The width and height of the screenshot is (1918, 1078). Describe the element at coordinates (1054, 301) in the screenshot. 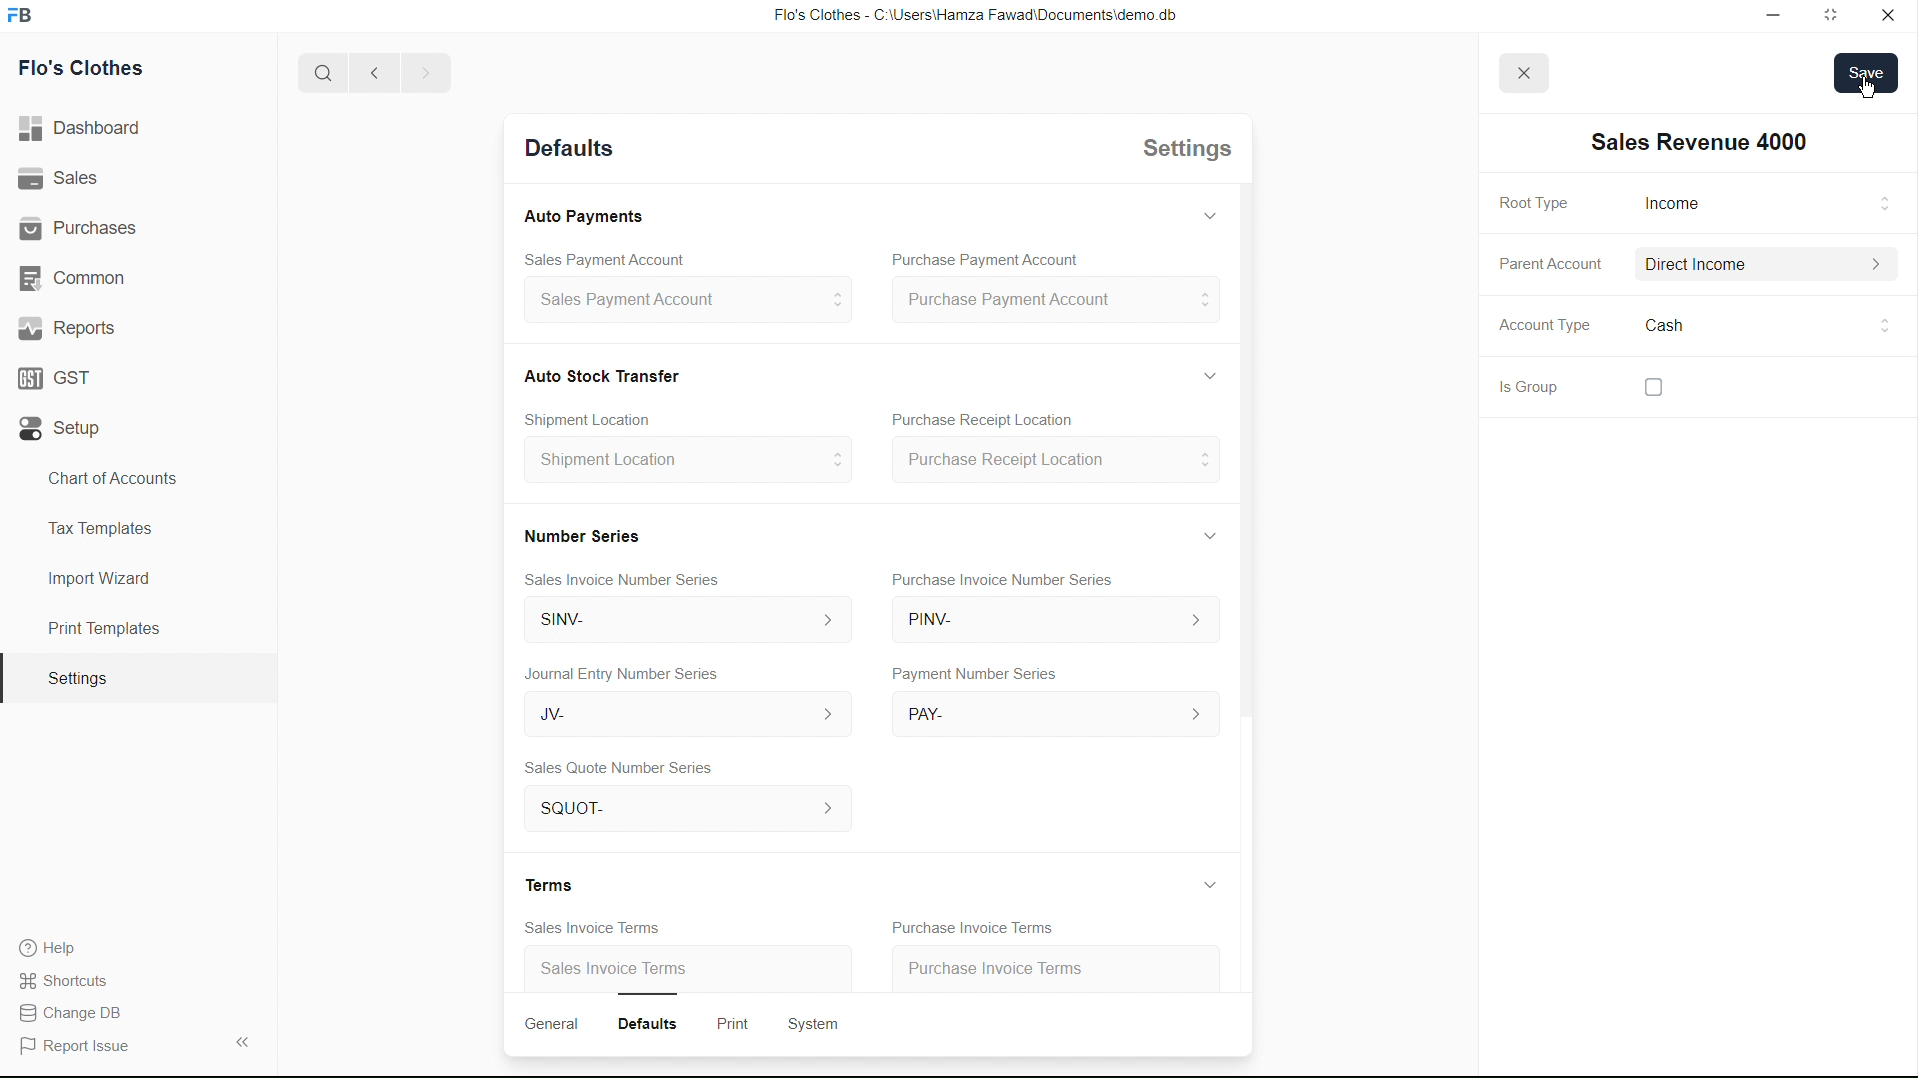

I see `Purchase Payment Account` at that location.